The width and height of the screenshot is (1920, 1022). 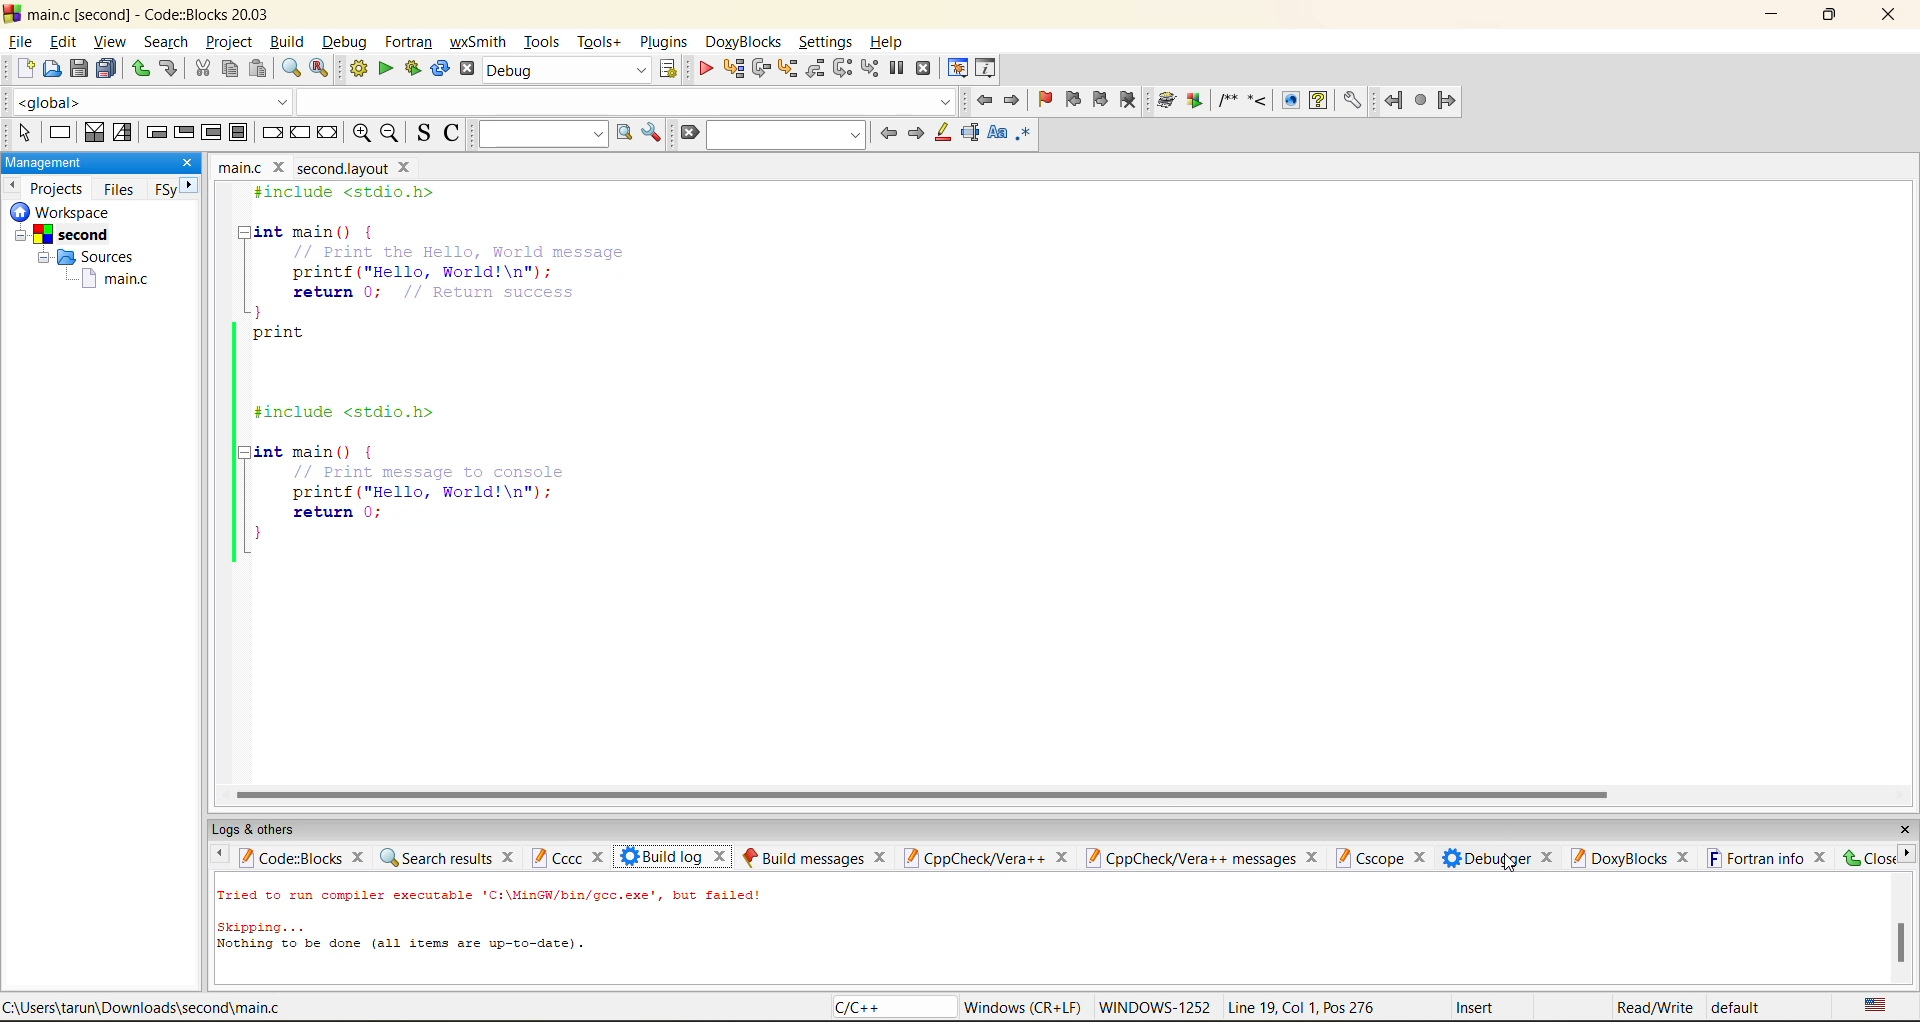 What do you see at coordinates (1875, 1005) in the screenshot?
I see `text language` at bounding box center [1875, 1005].